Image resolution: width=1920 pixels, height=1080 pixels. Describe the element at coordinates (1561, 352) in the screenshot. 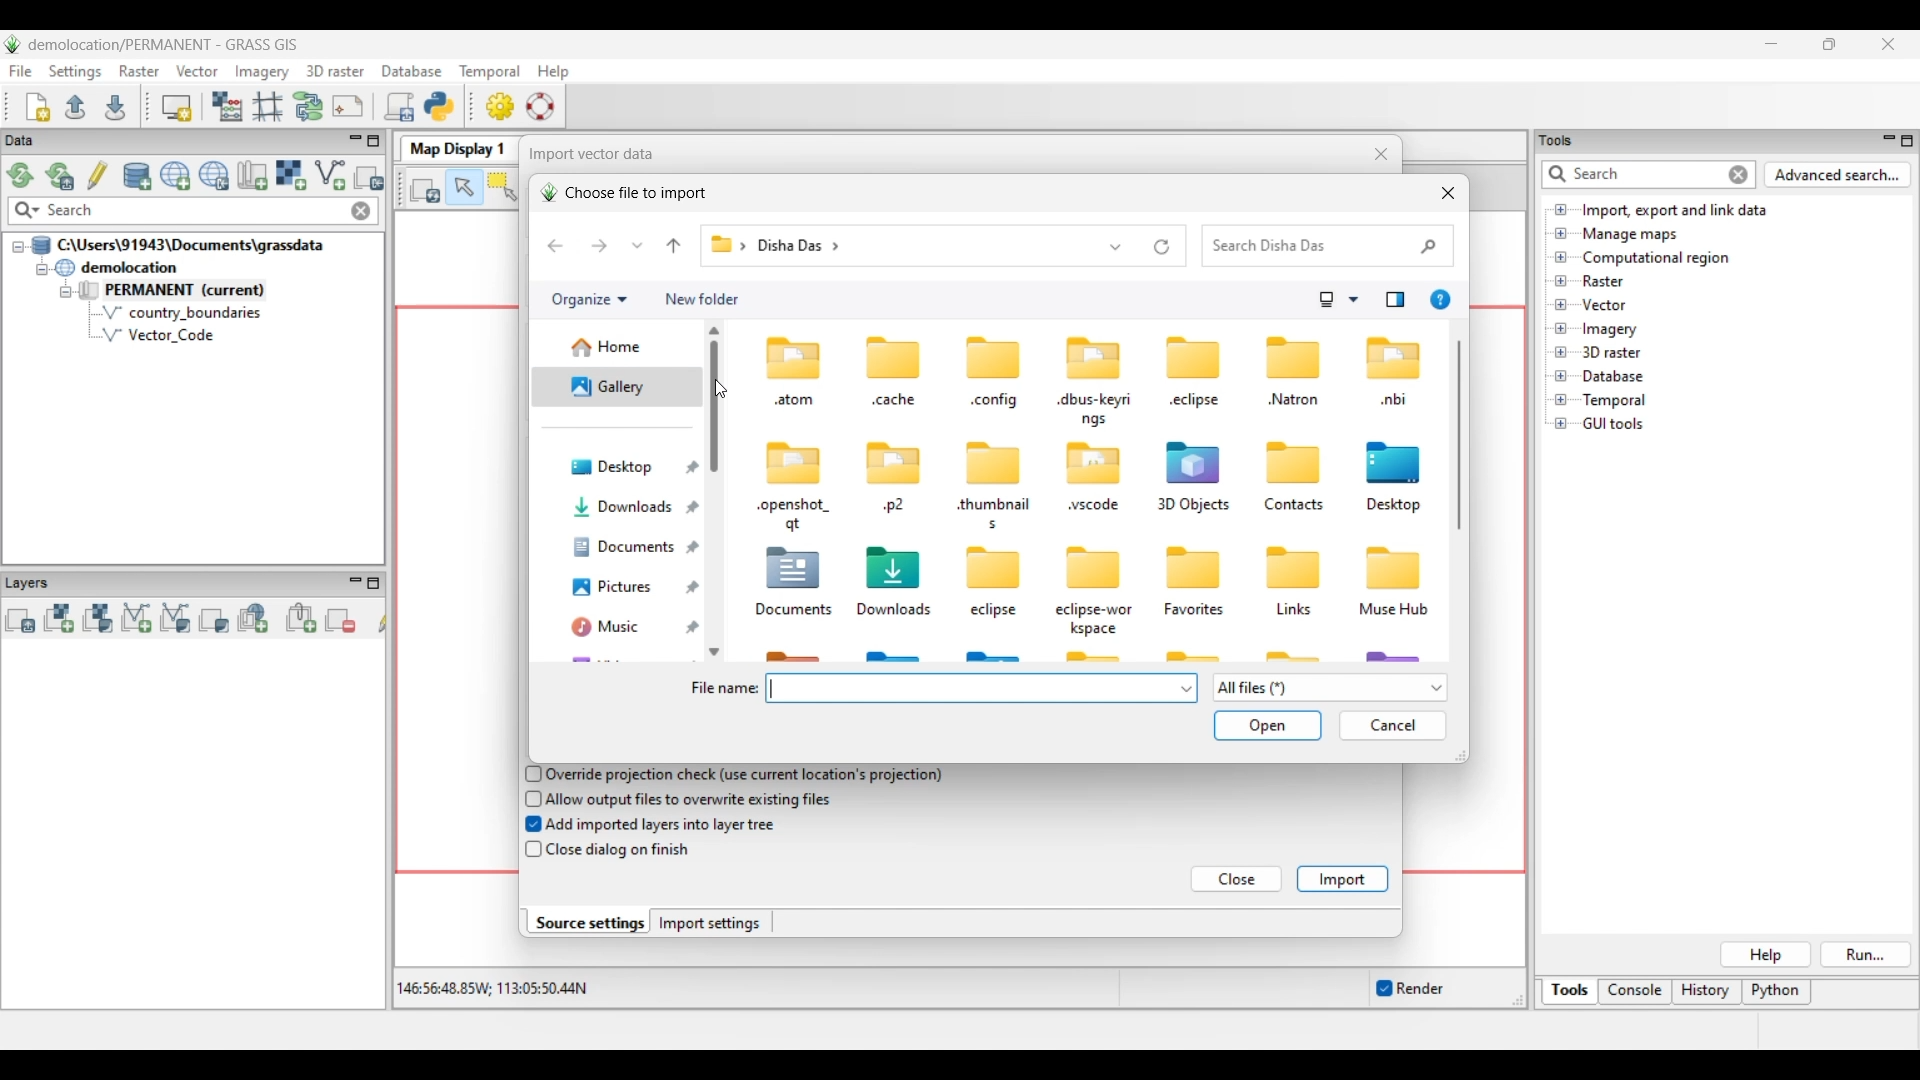

I see `Click to open files under 3D Raster` at that location.